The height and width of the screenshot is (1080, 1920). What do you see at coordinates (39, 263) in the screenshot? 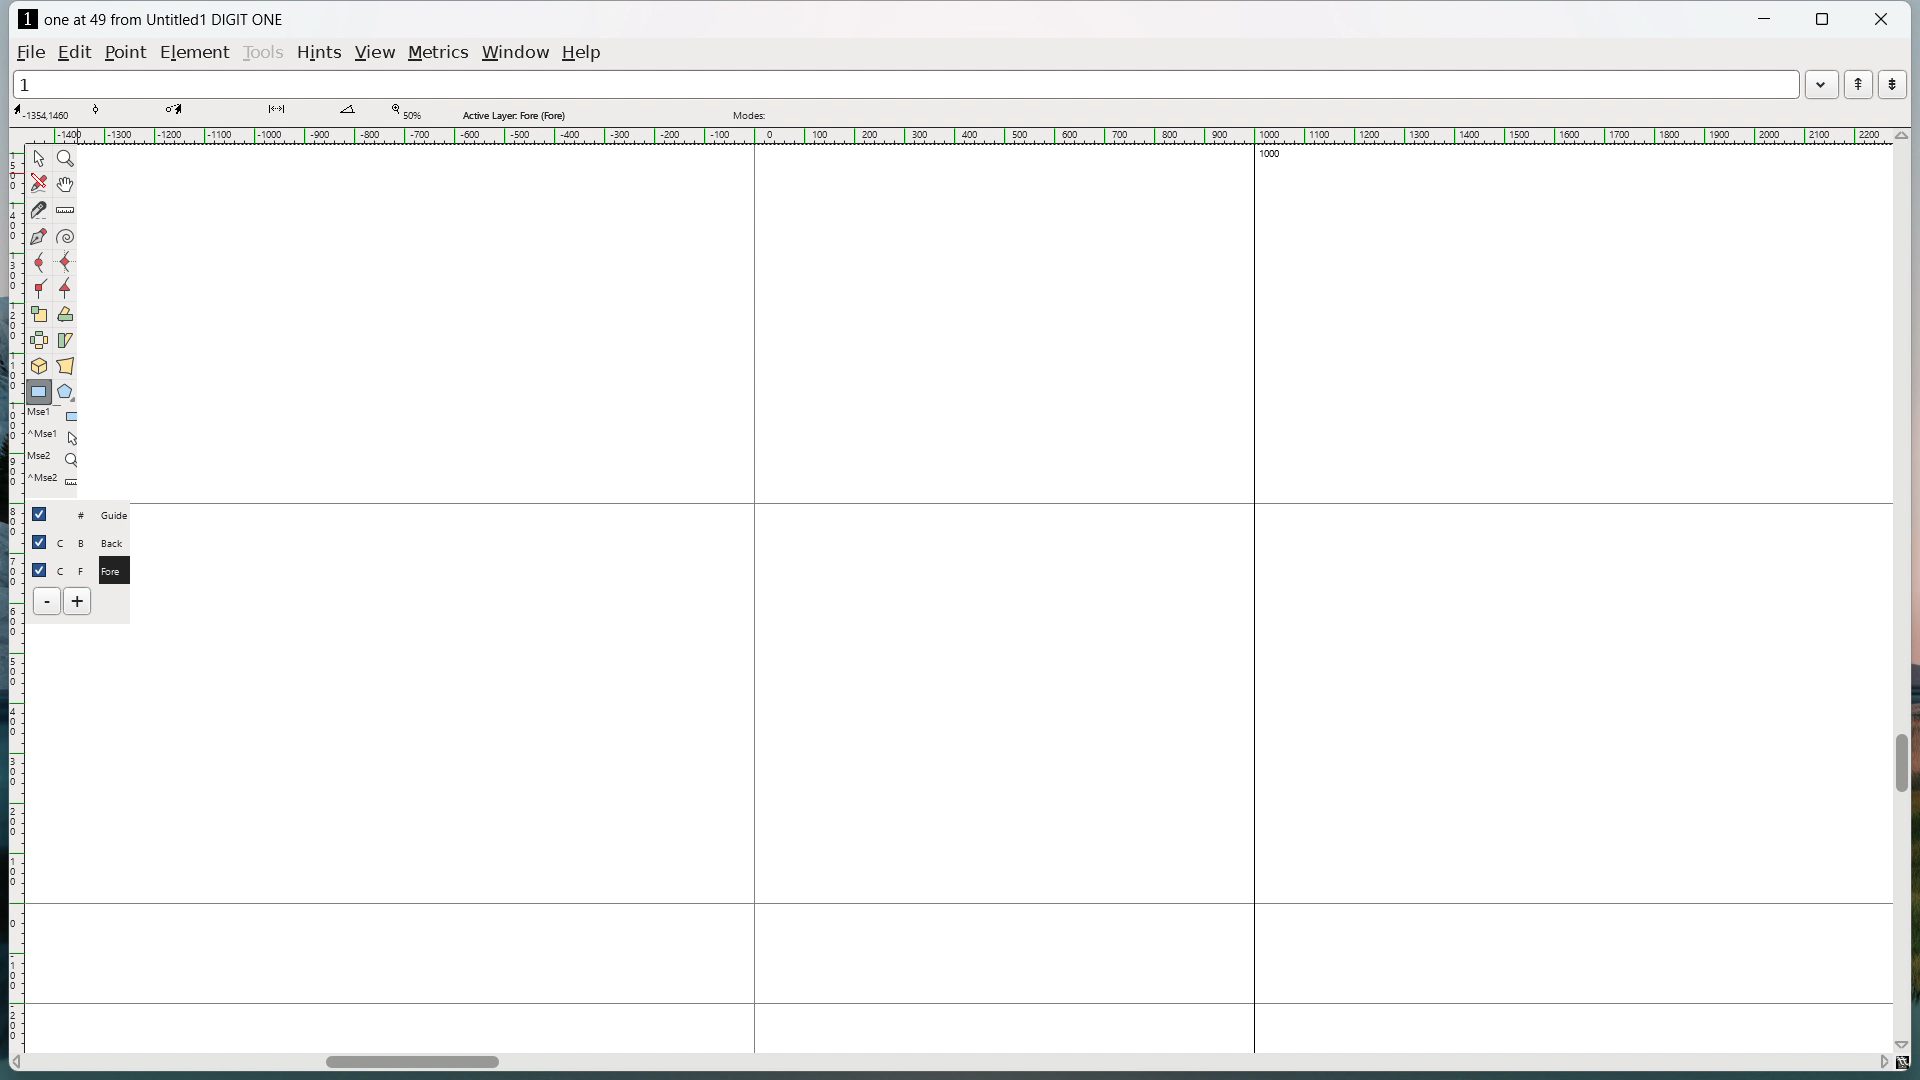
I see `add a curve point` at bounding box center [39, 263].